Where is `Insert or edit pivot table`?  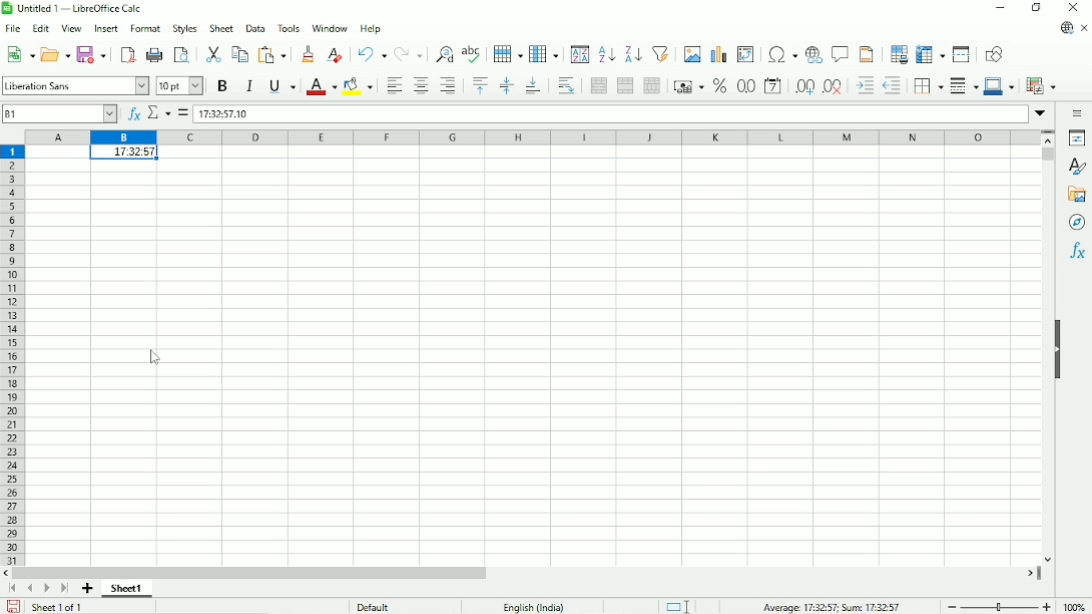
Insert or edit pivot table is located at coordinates (747, 52).